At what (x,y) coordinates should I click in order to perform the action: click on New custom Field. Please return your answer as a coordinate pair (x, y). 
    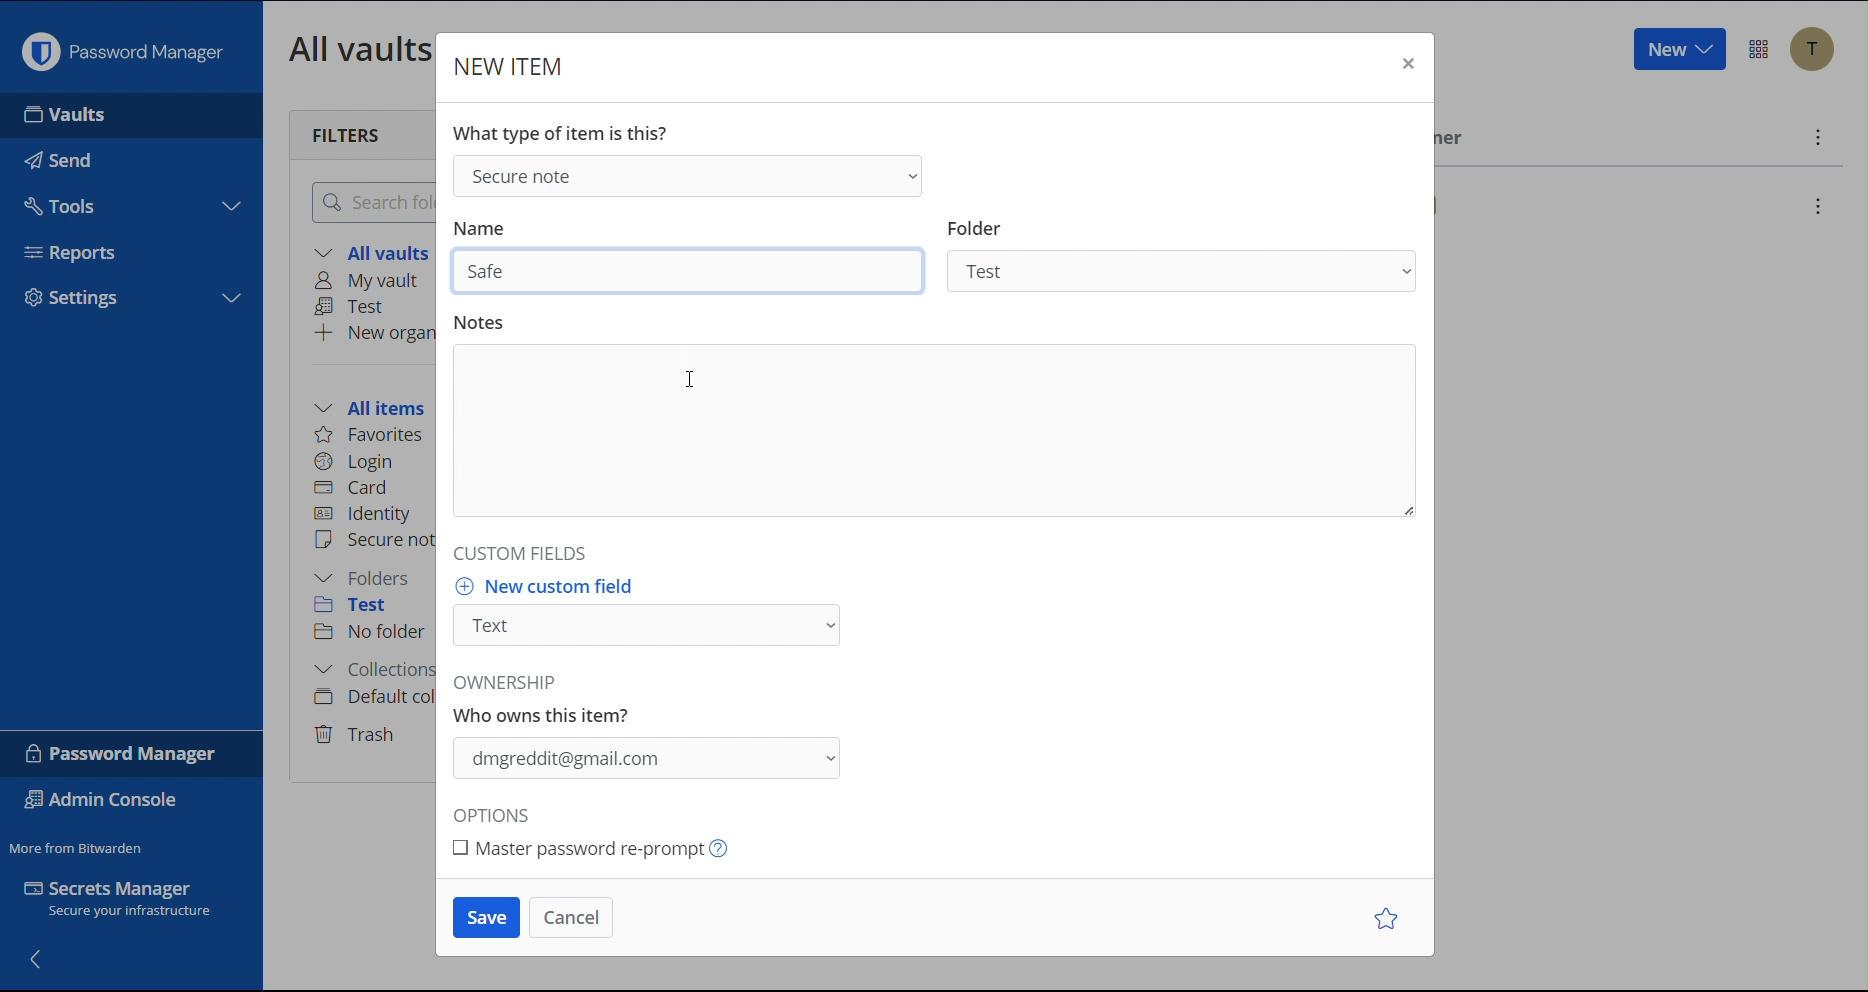
    Looking at the image, I should click on (648, 626).